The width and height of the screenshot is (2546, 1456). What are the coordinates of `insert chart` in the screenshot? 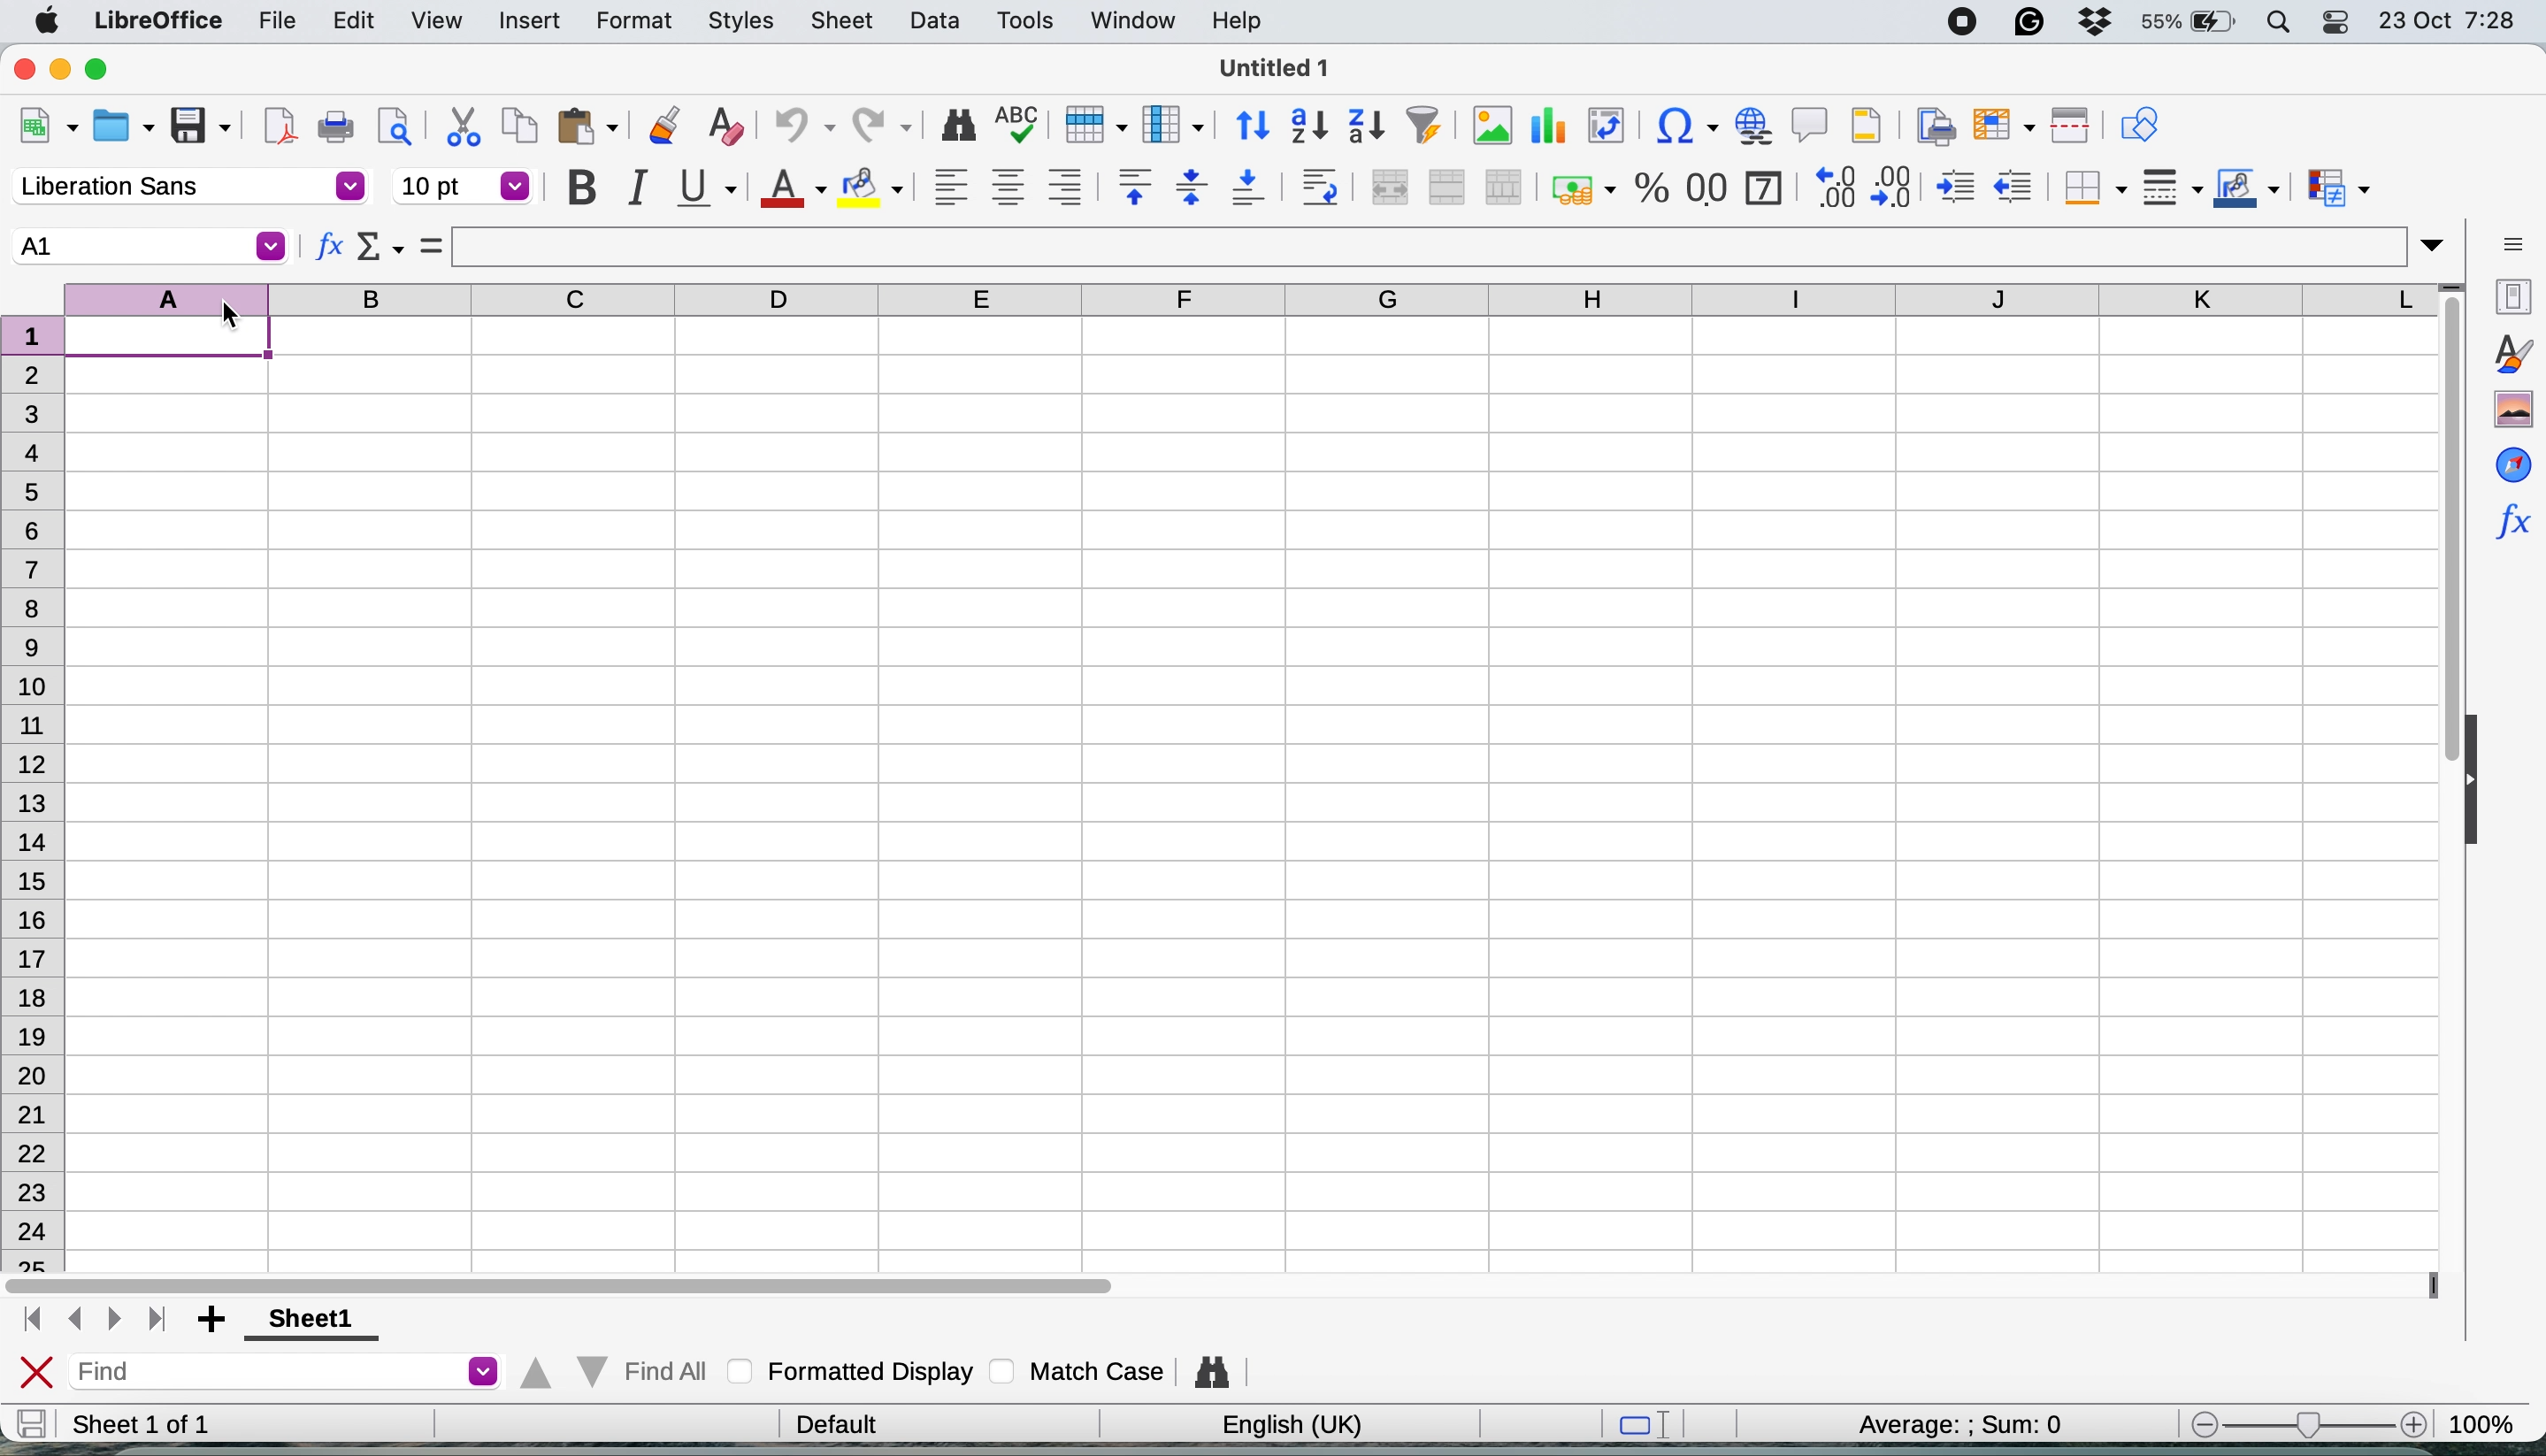 It's located at (1551, 126).